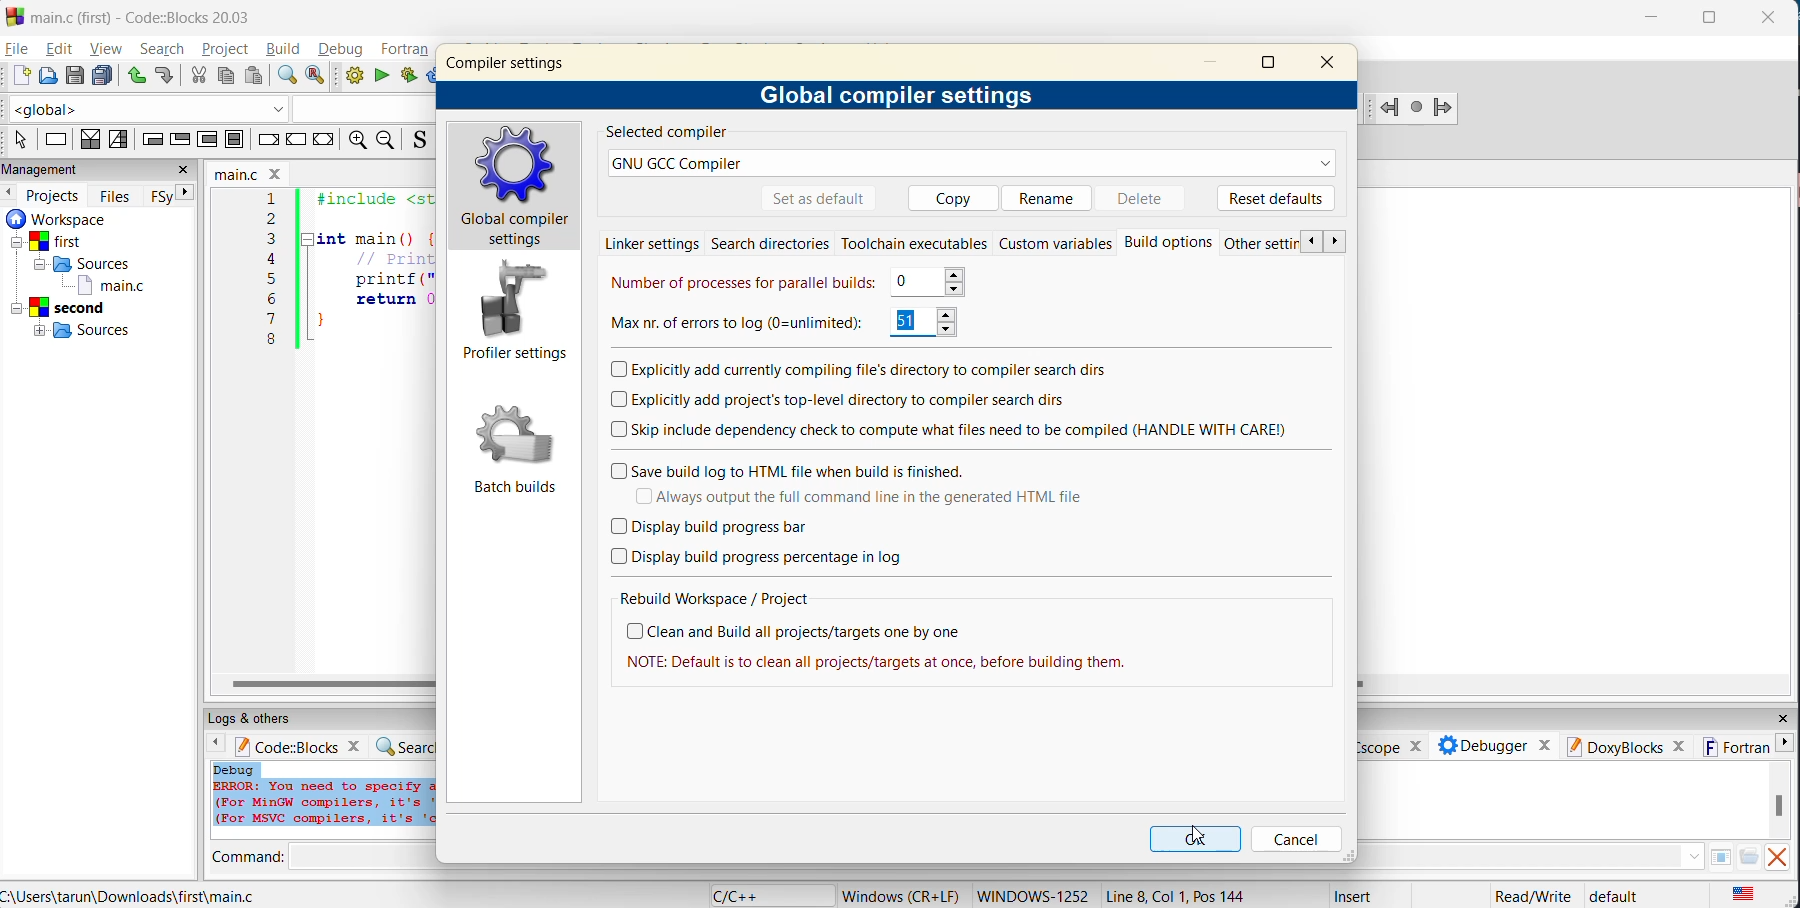 The image size is (1800, 908). Describe the element at coordinates (104, 77) in the screenshot. I see `save all` at that location.